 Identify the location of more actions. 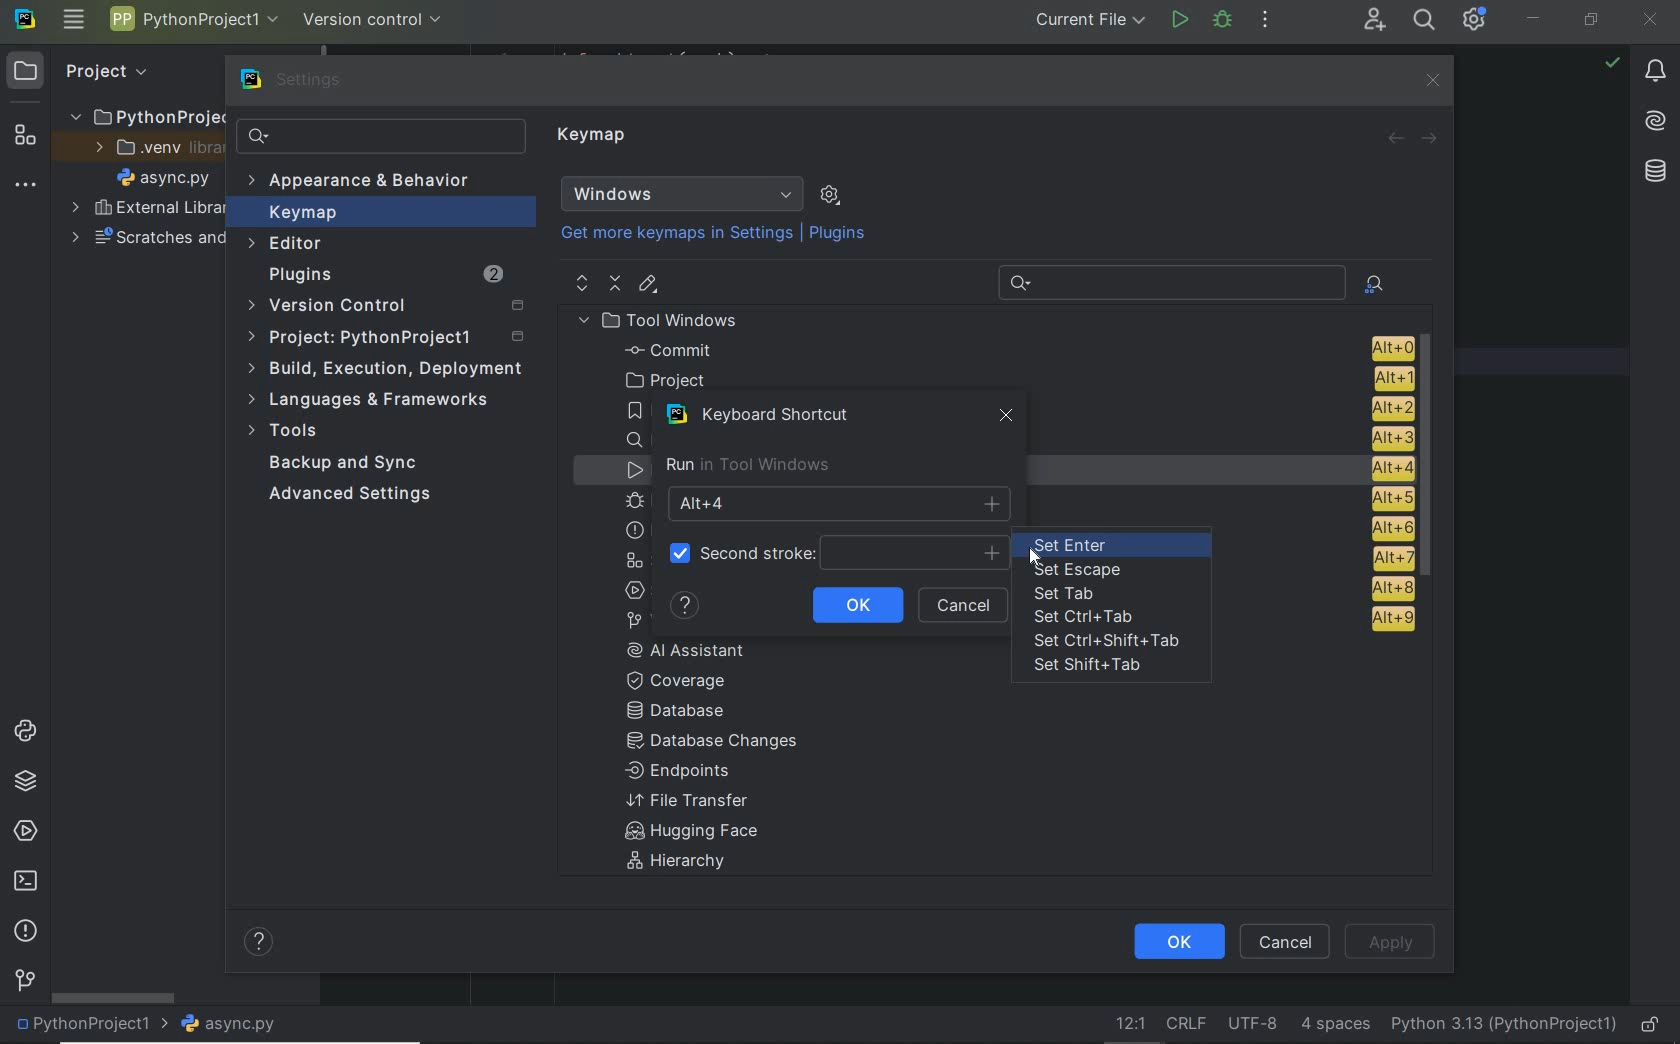
(1265, 21).